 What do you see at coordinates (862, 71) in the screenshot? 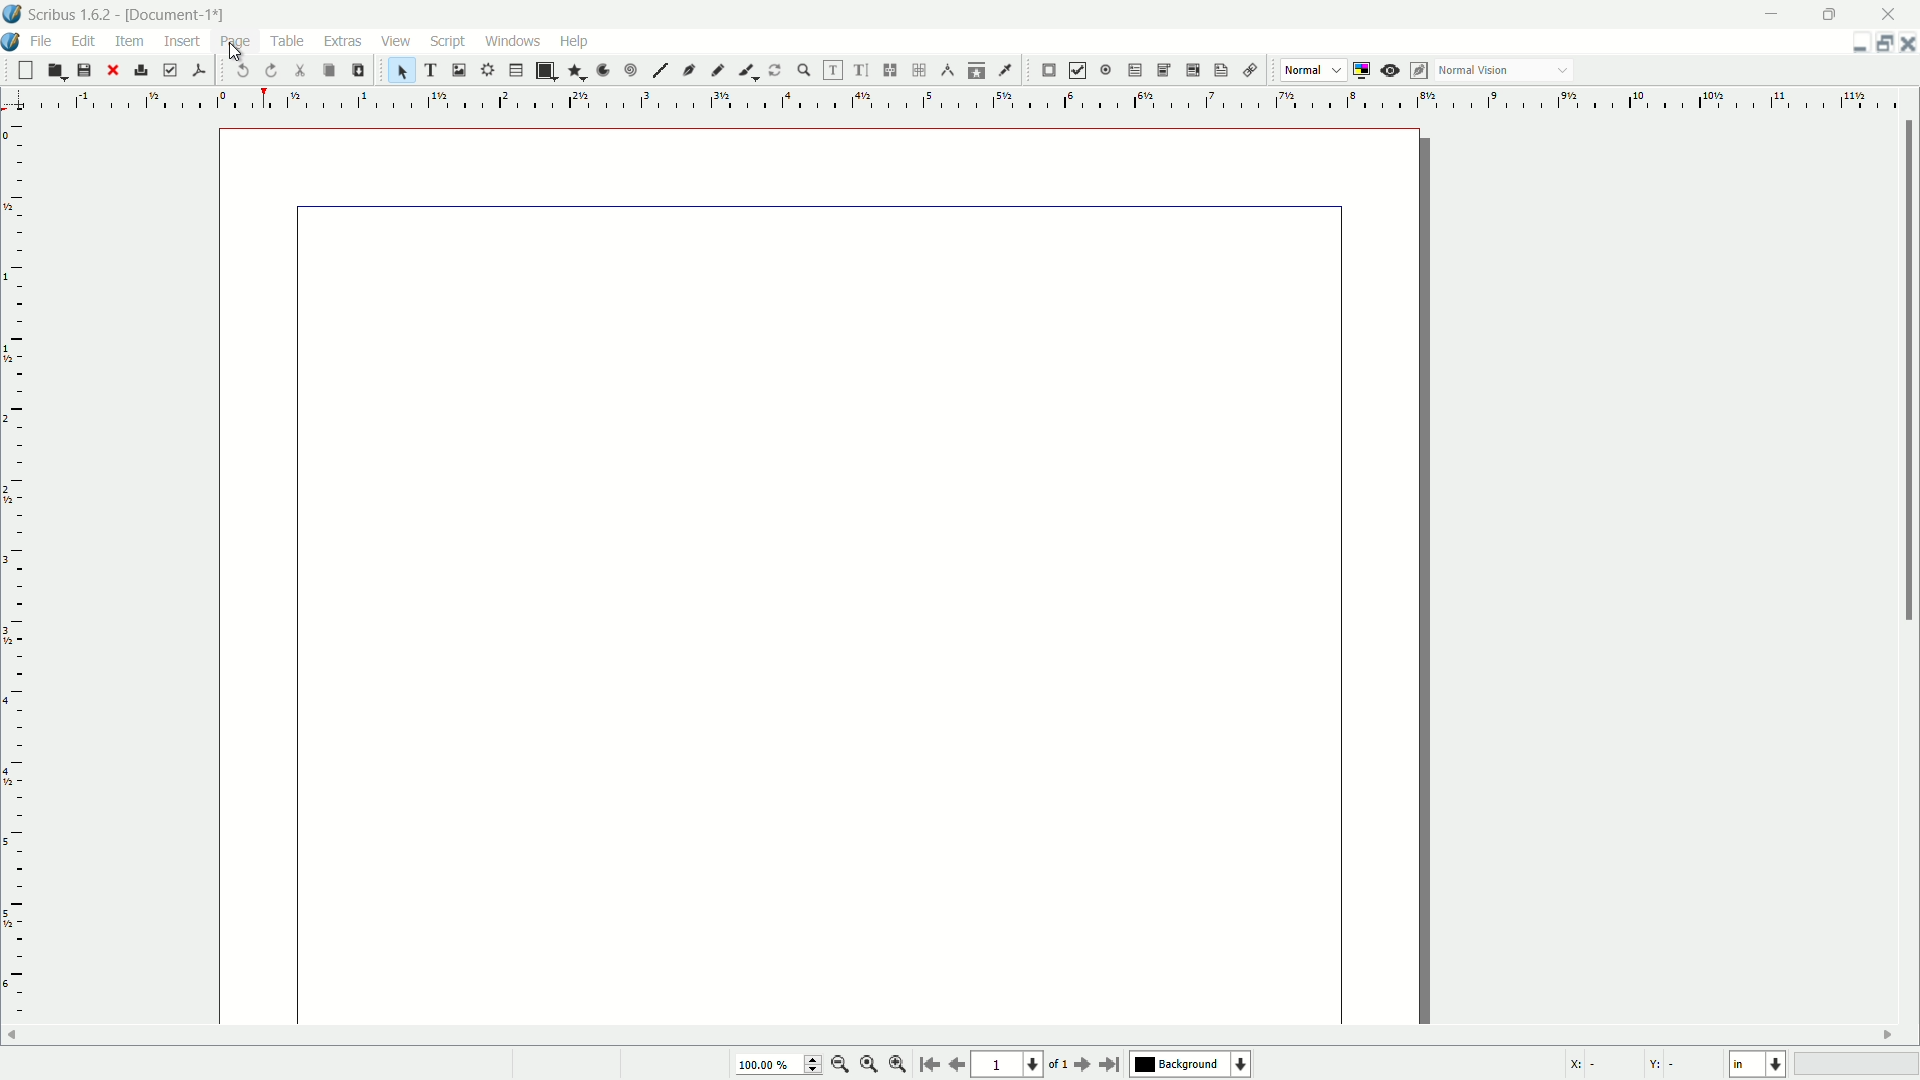
I see `edit text with story editor` at bounding box center [862, 71].